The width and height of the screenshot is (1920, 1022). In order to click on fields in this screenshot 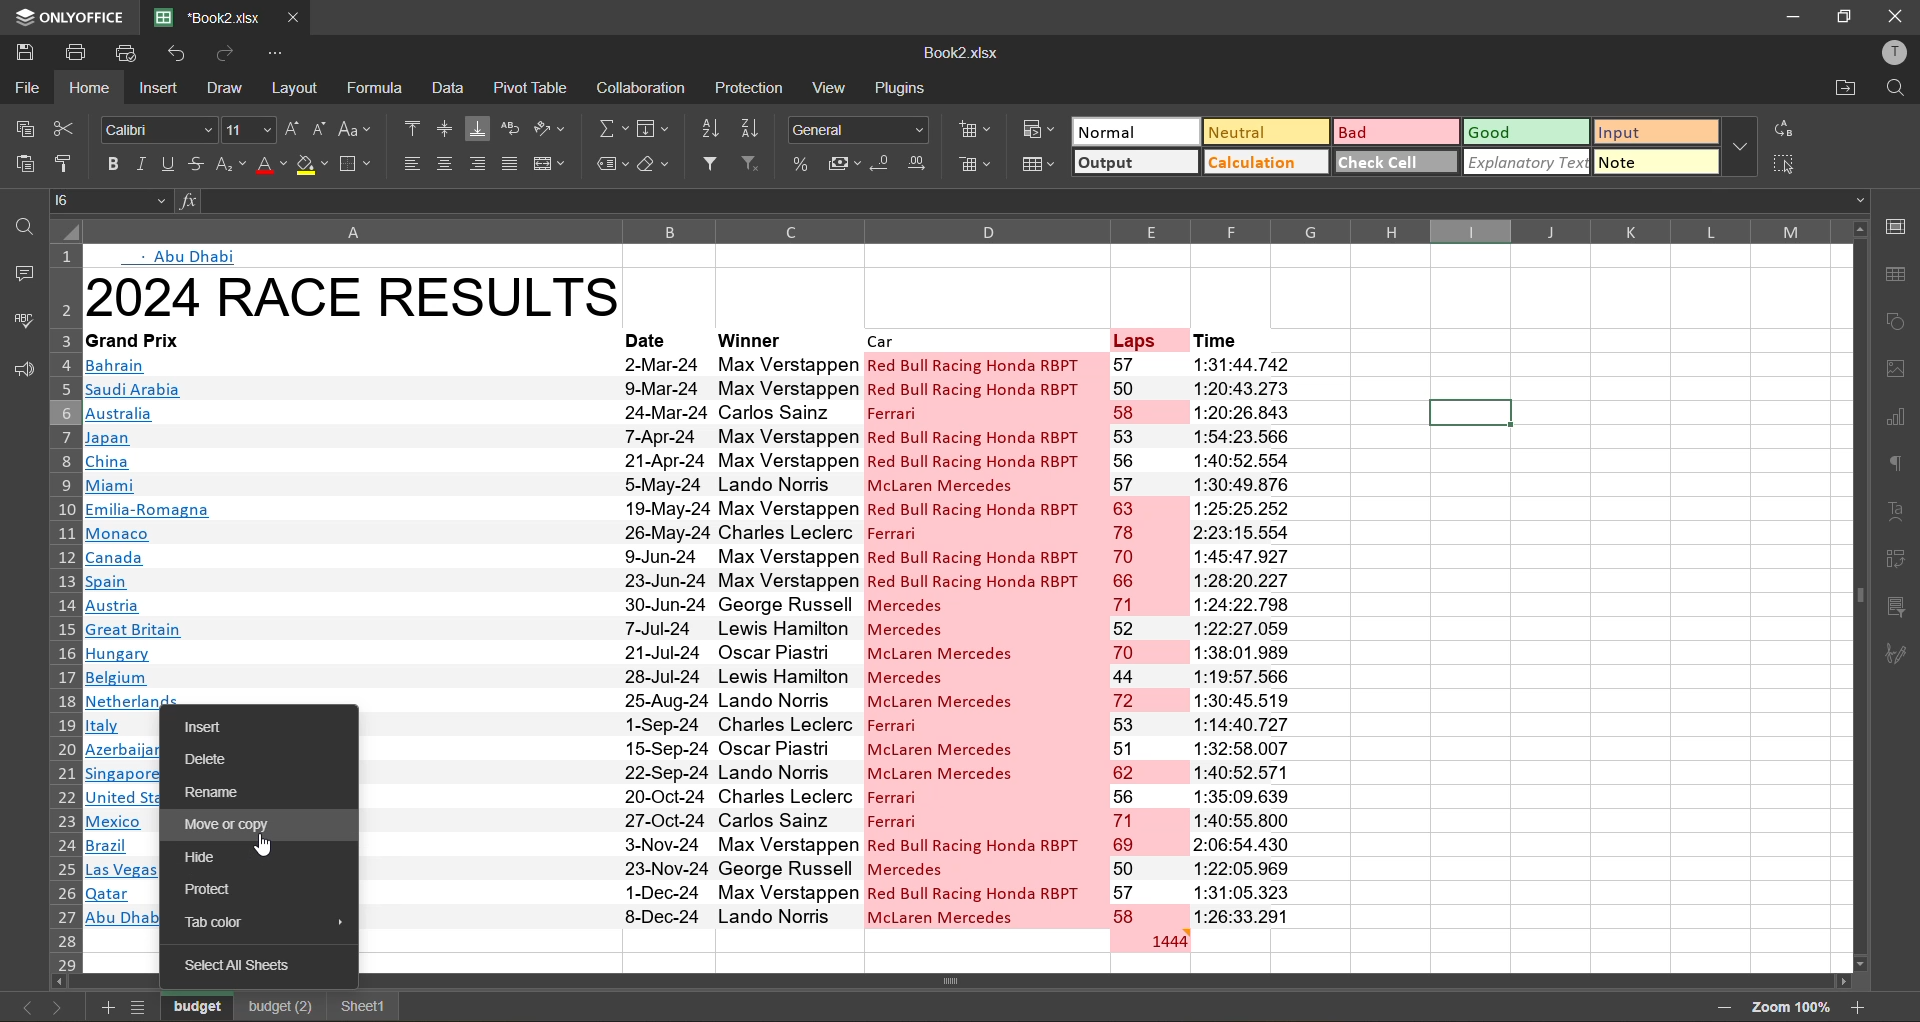, I will do `click(654, 130)`.